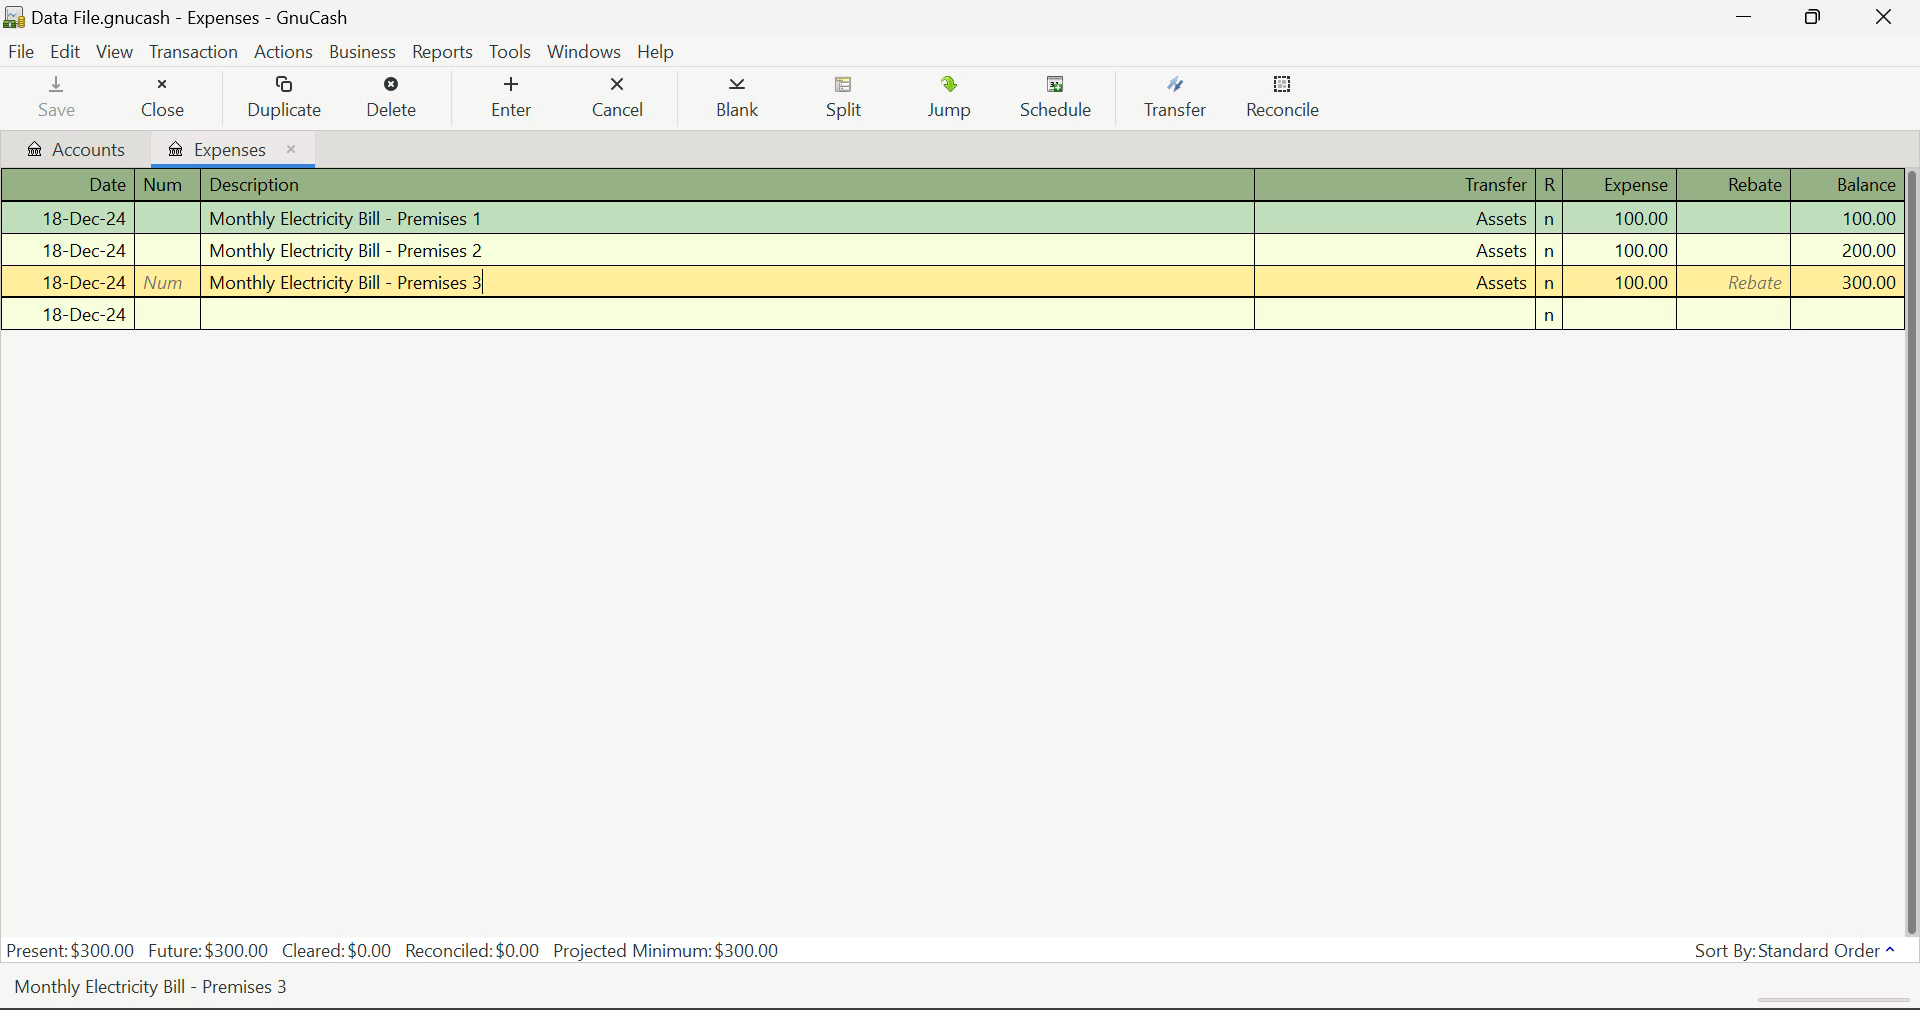 The height and width of the screenshot is (1010, 1920). Describe the element at coordinates (397, 100) in the screenshot. I see `Delete` at that location.